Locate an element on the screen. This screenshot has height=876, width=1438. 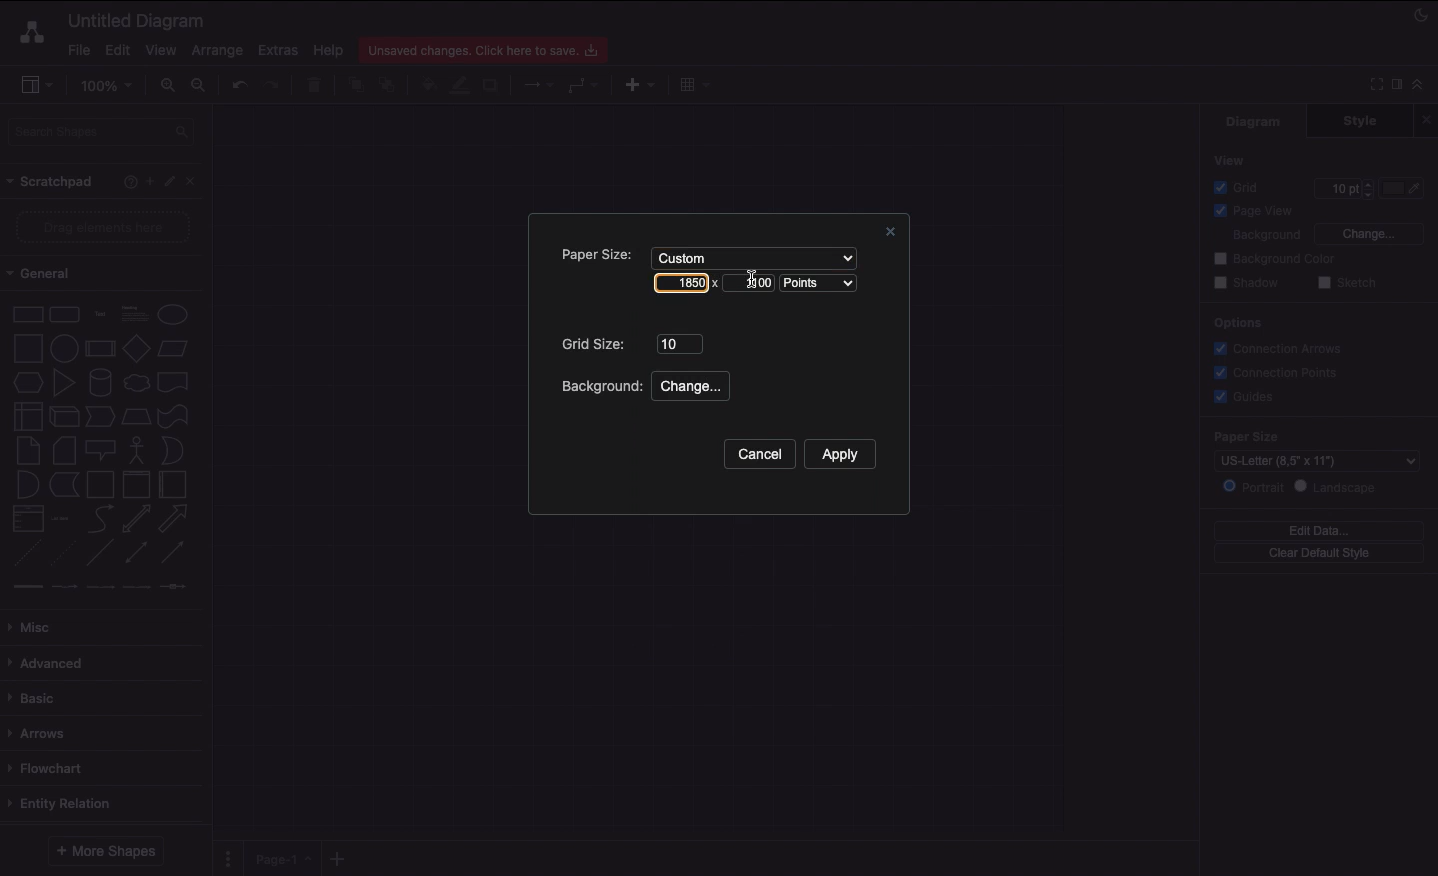
File is located at coordinates (77, 50).